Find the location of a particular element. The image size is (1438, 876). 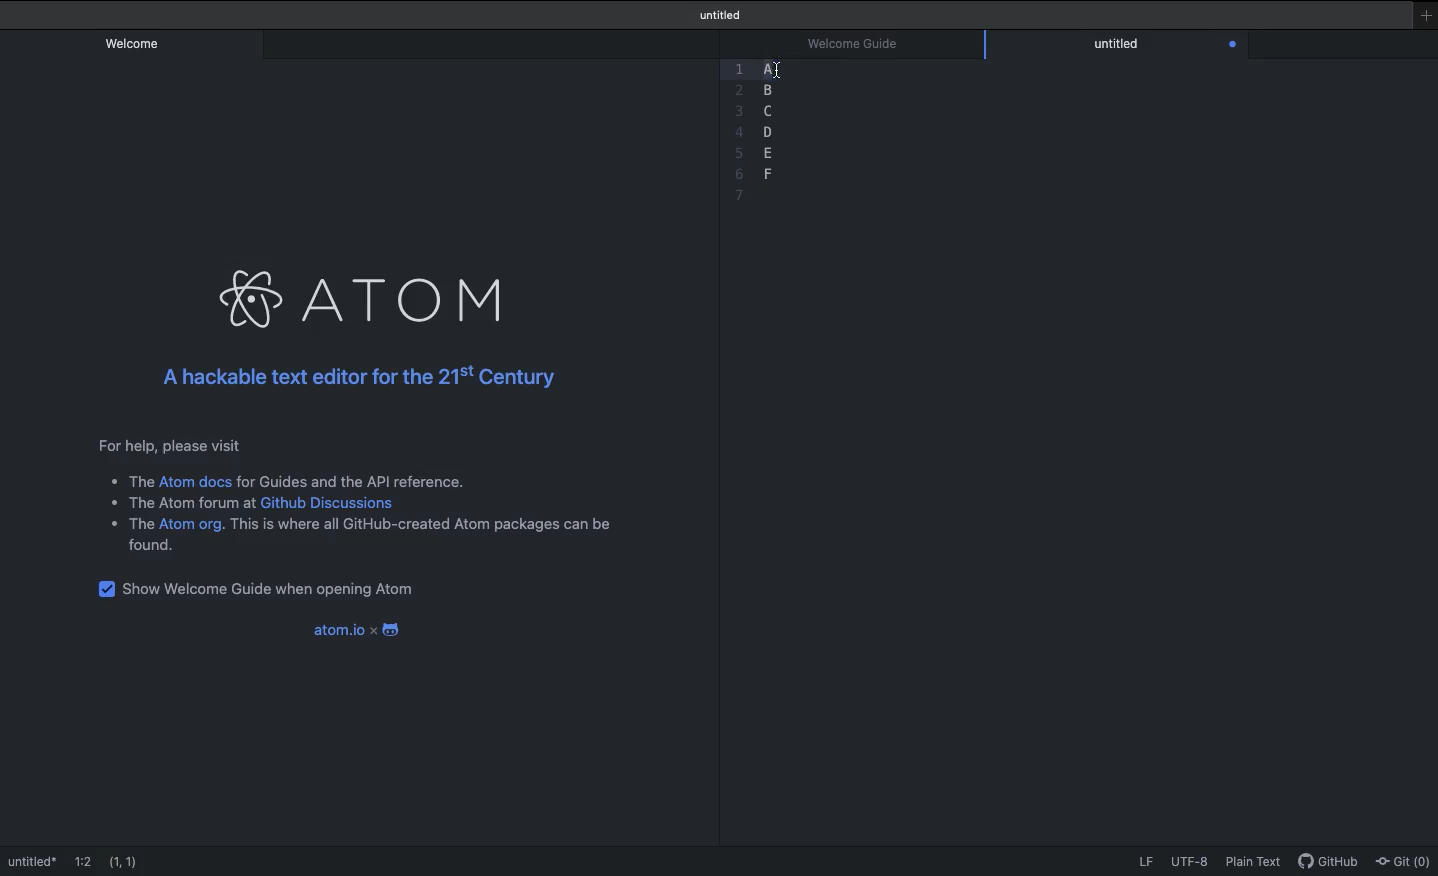

UTF-8 is located at coordinates (1191, 862).